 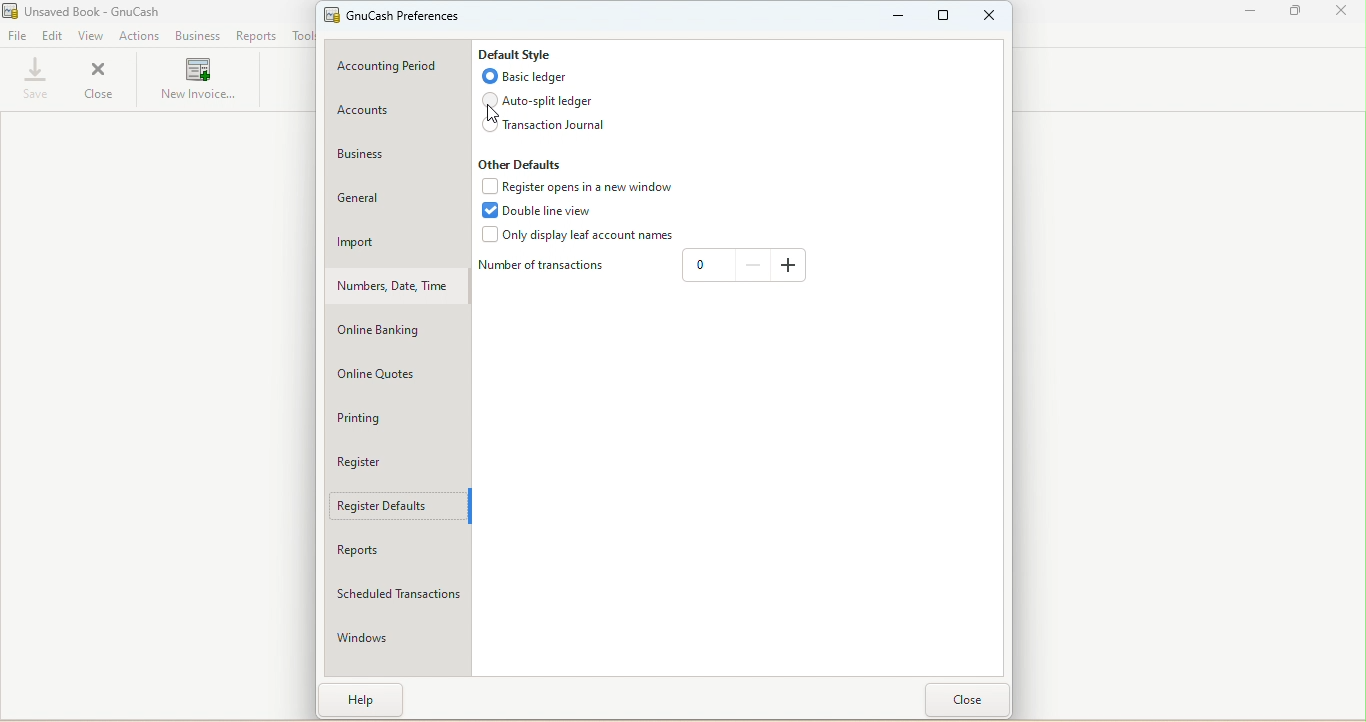 What do you see at coordinates (89, 36) in the screenshot?
I see `View` at bounding box center [89, 36].